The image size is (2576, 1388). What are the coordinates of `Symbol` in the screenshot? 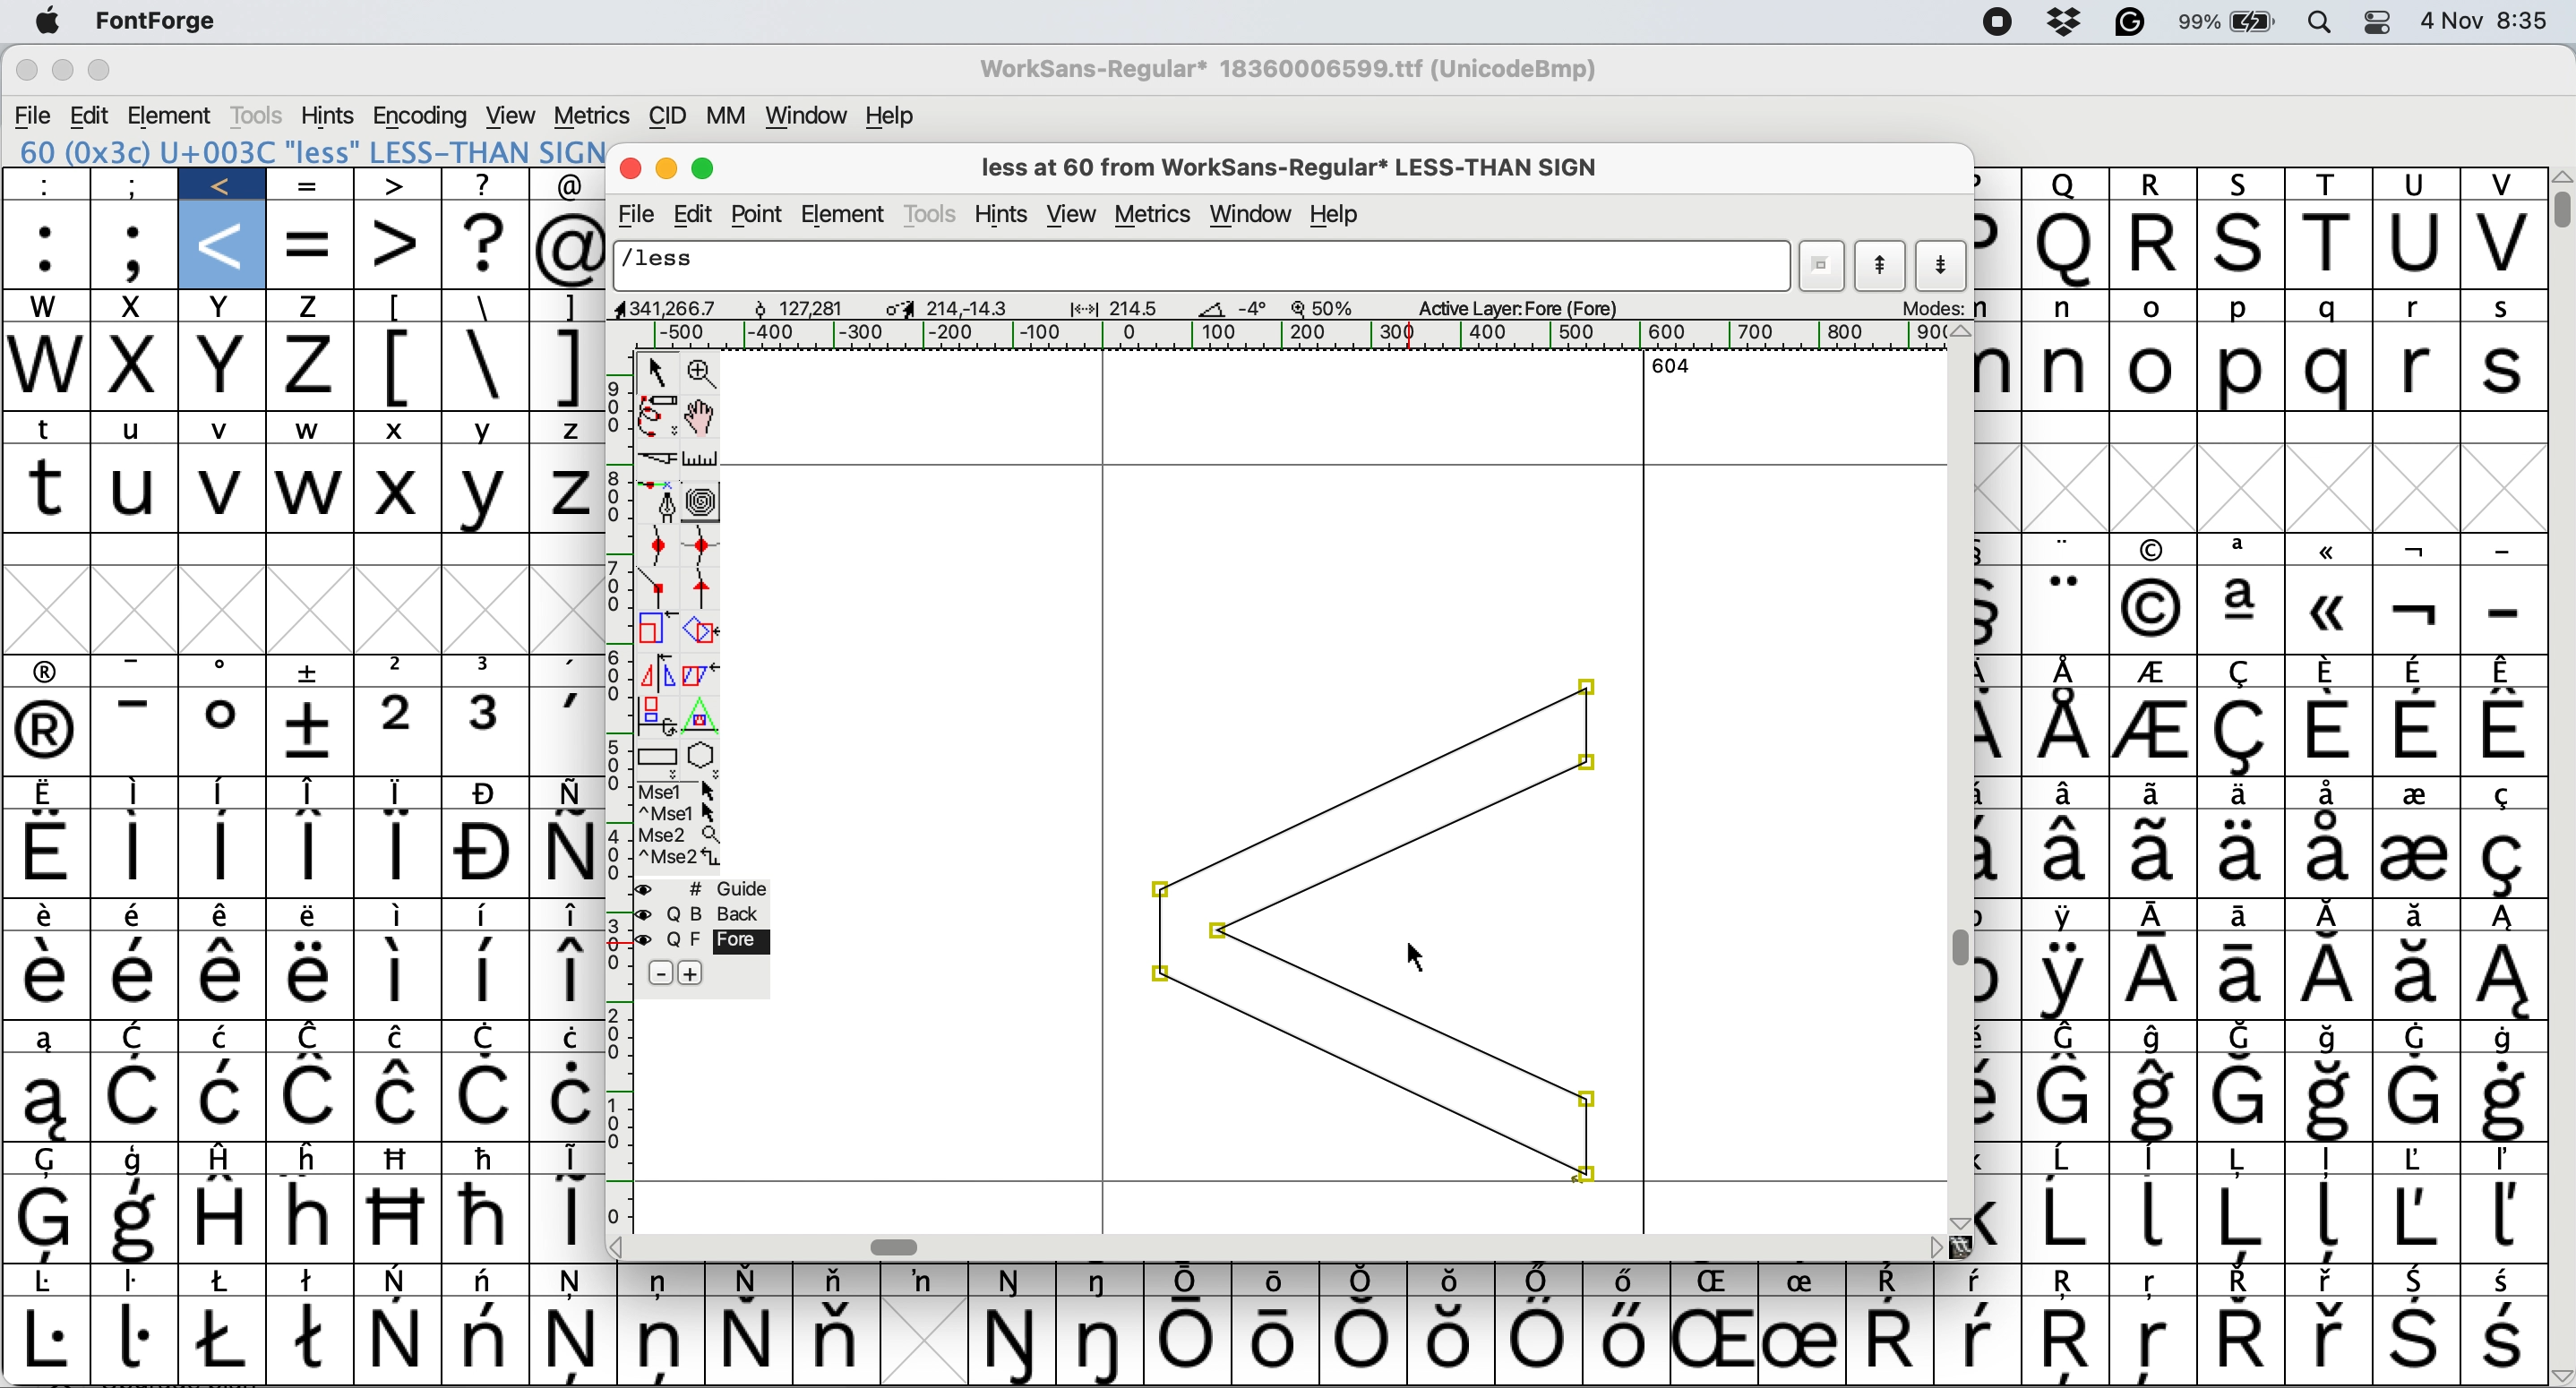 It's located at (1195, 1279).